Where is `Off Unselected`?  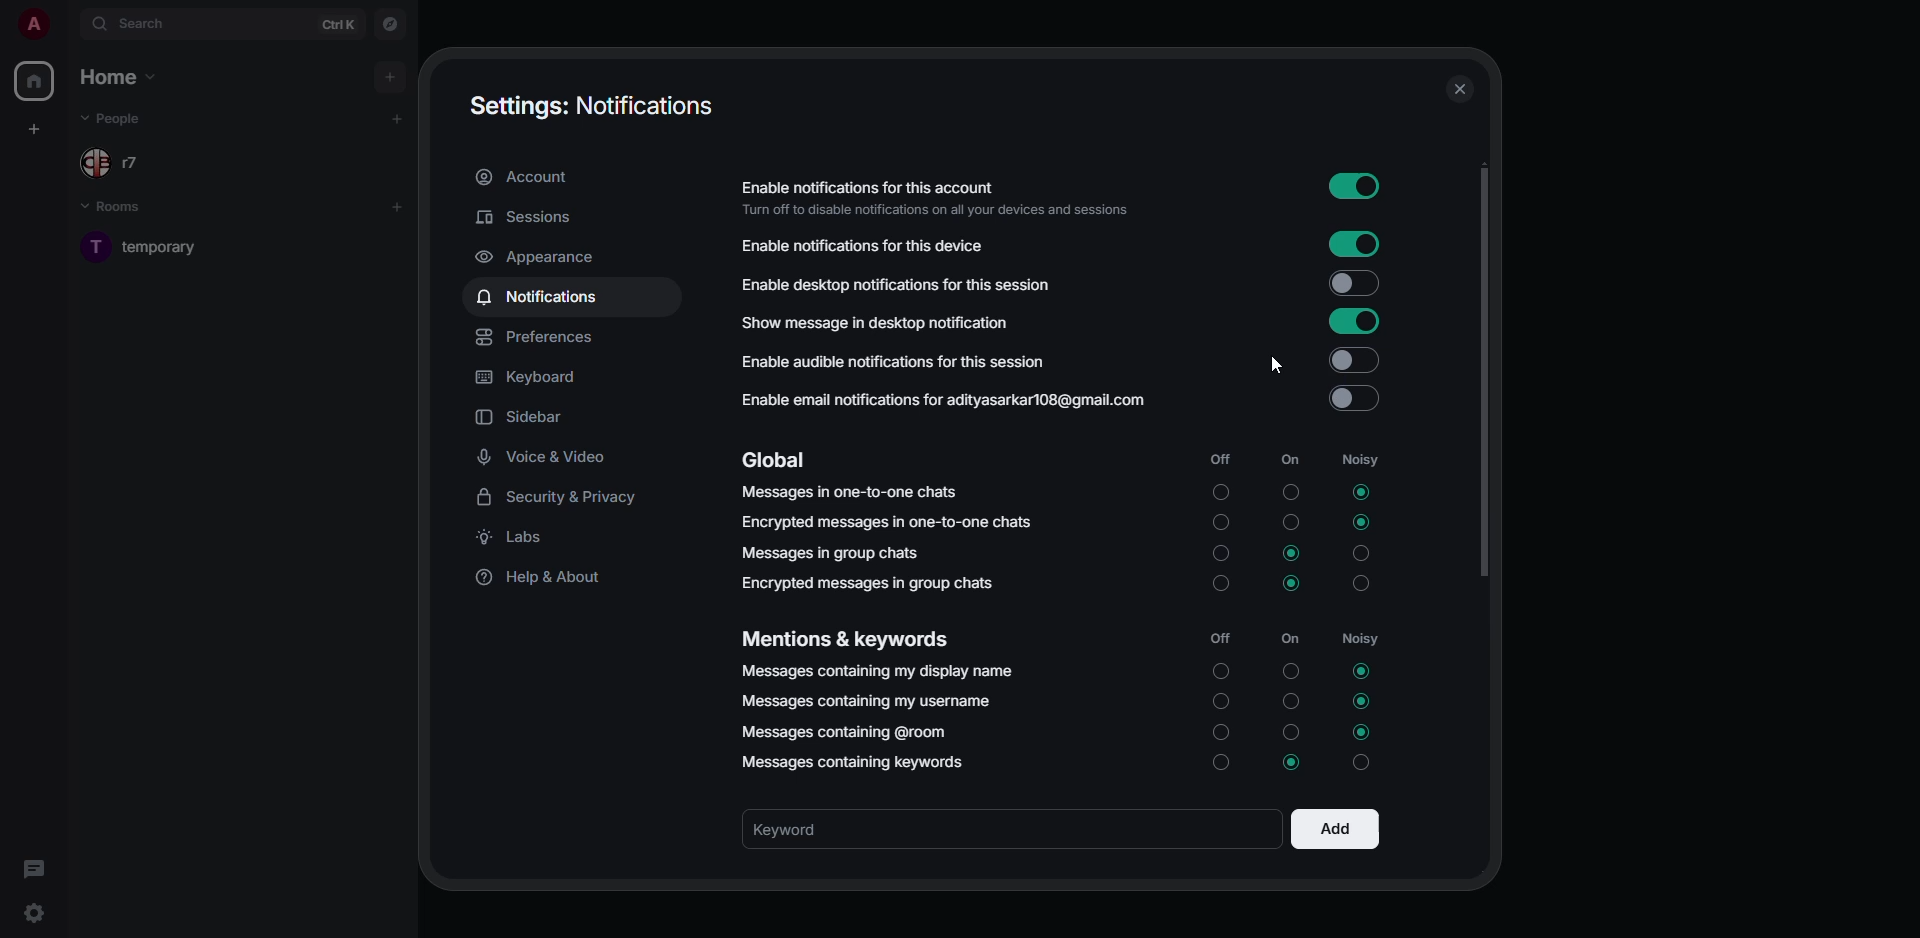 Off Unselected is located at coordinates (1219, 730).